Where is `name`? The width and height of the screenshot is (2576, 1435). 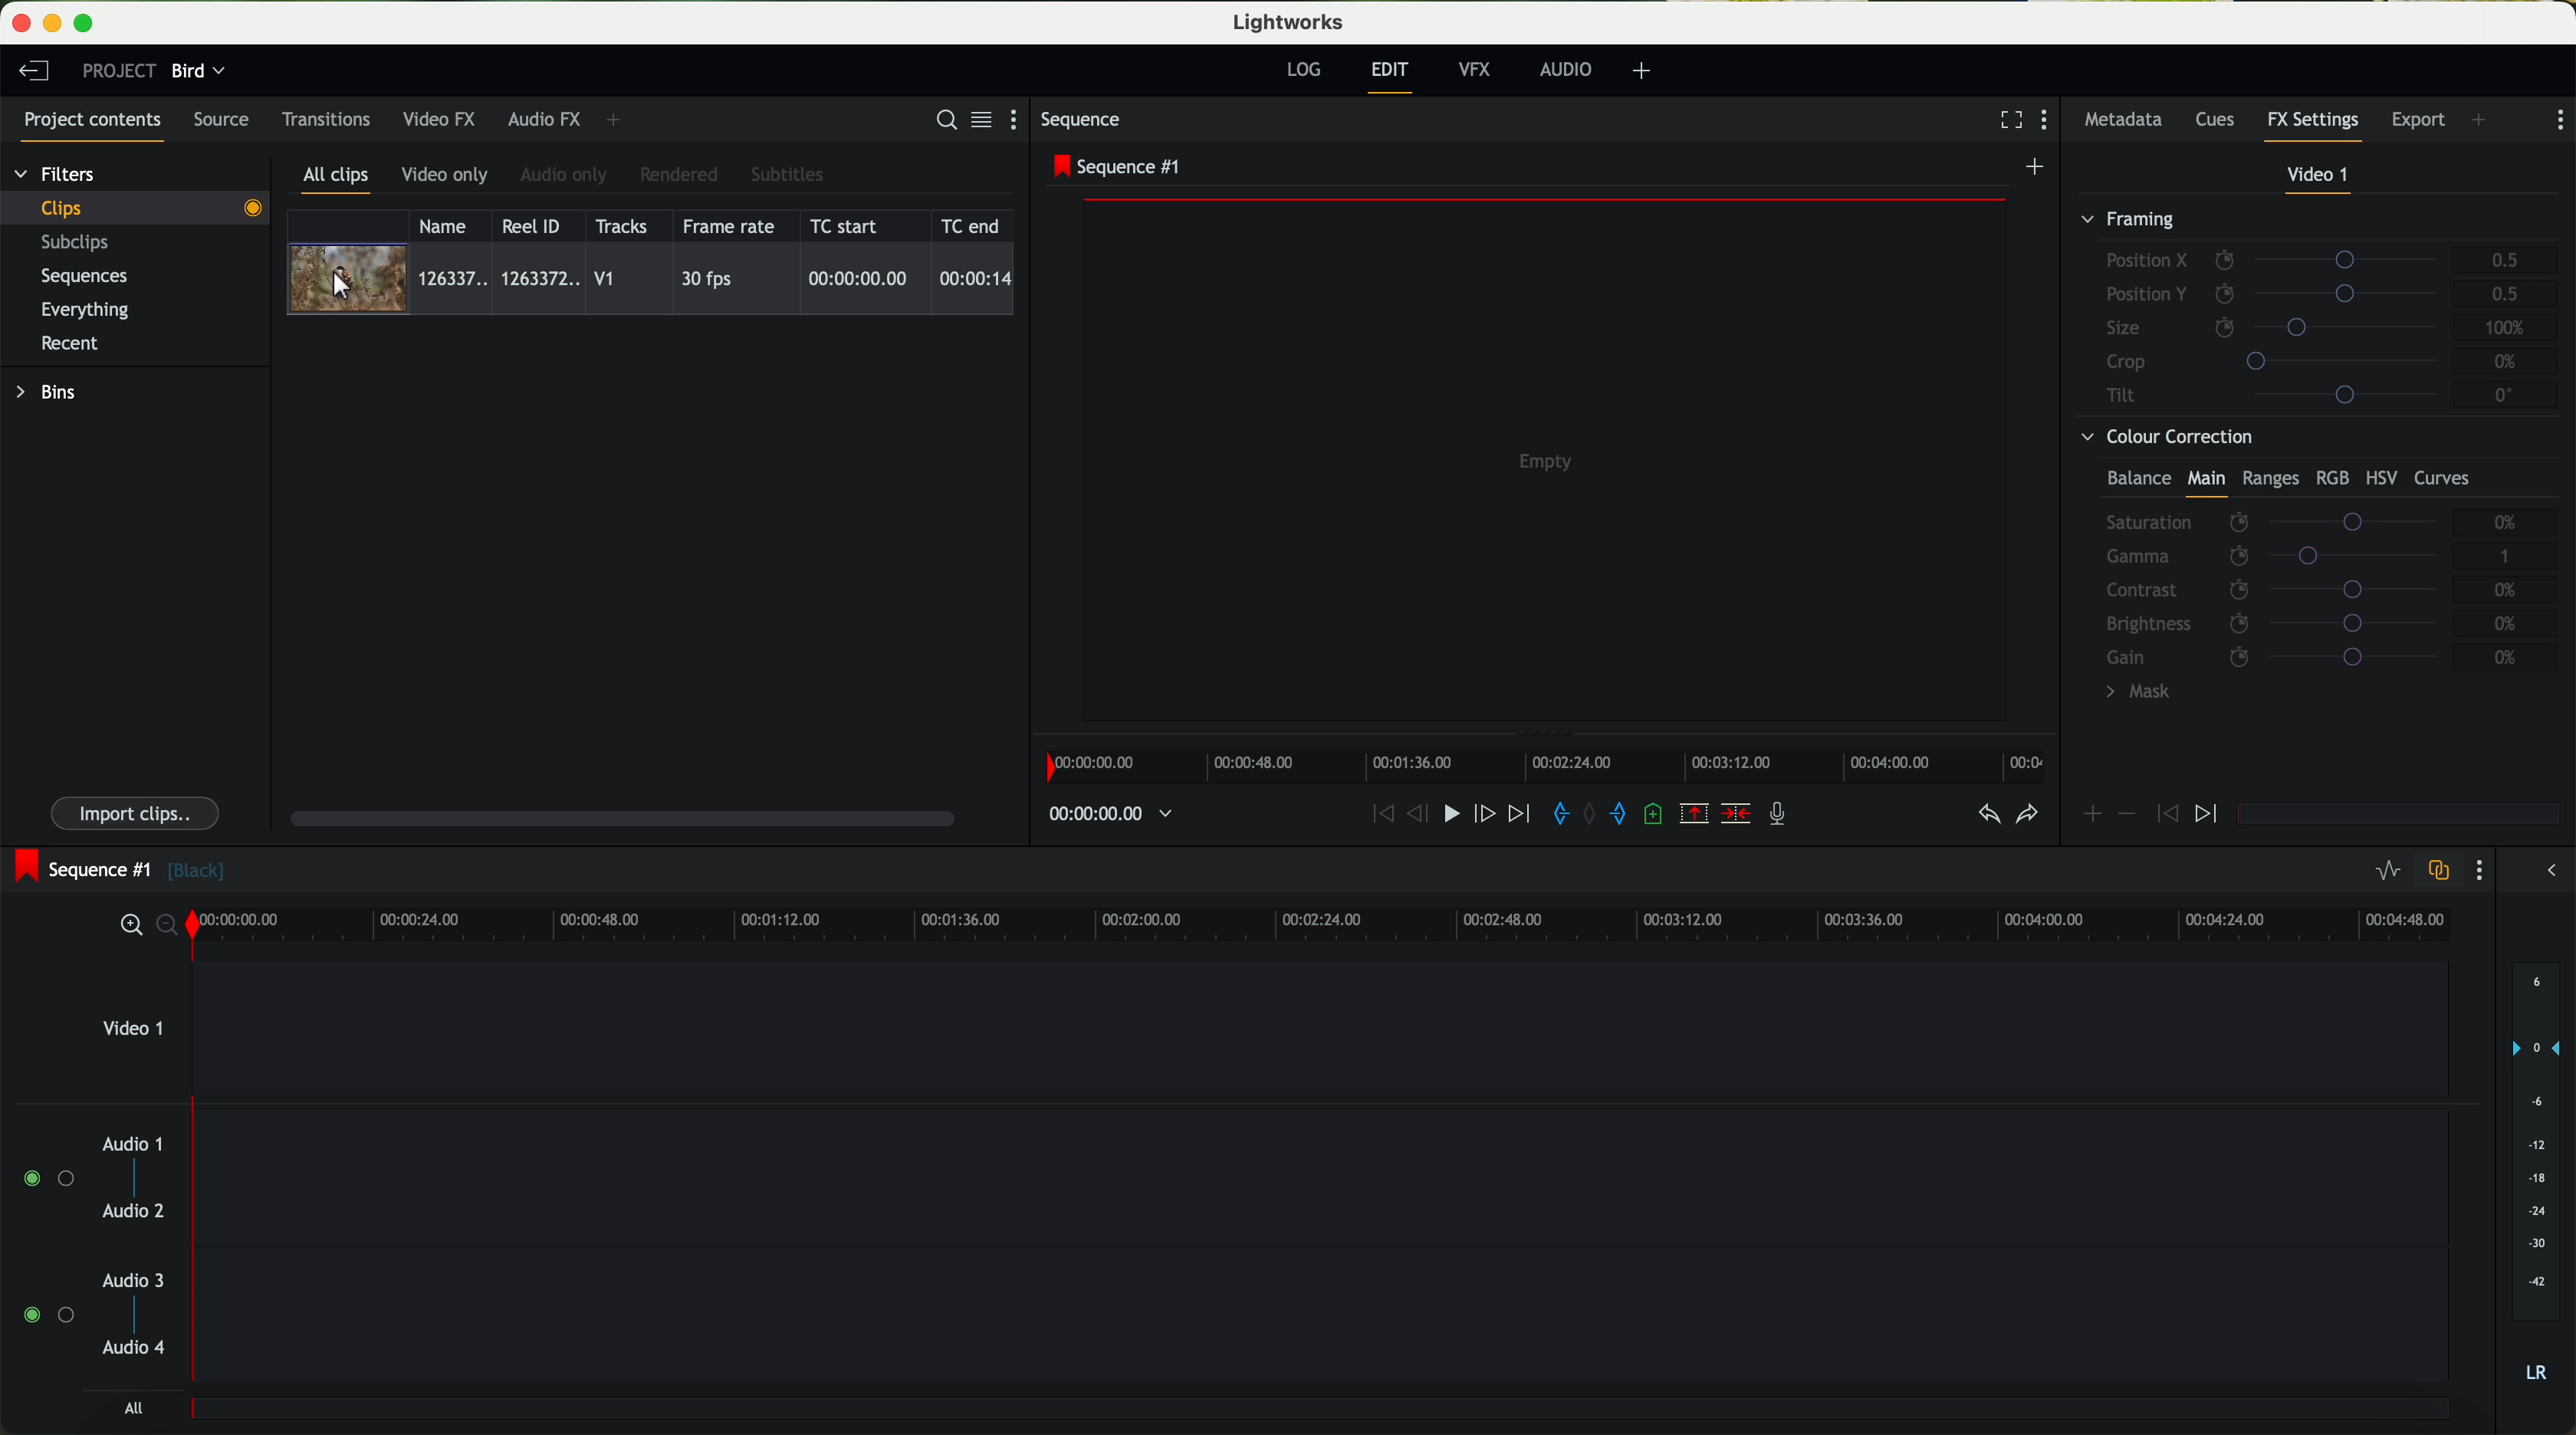 name is located at coordinates (450, 226).